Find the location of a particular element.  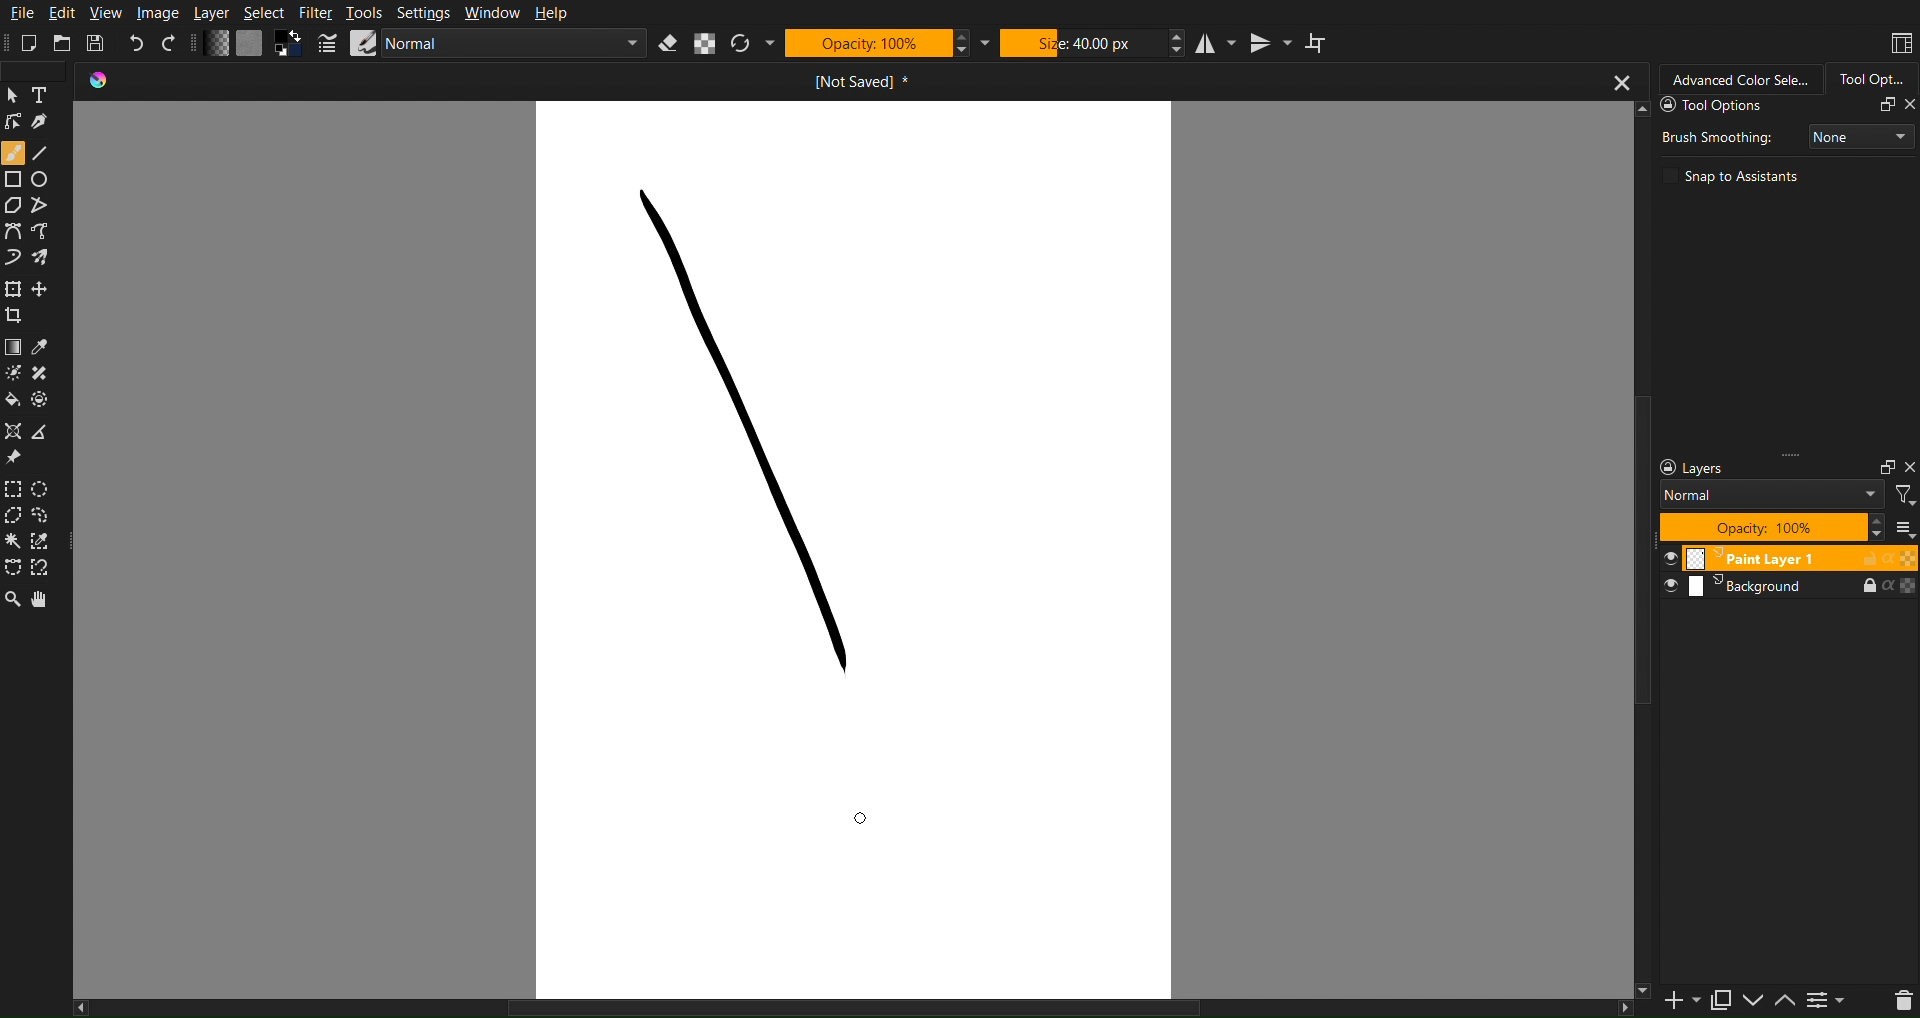

Ellipse Marquee Tool is located at coordinates (44, 491).